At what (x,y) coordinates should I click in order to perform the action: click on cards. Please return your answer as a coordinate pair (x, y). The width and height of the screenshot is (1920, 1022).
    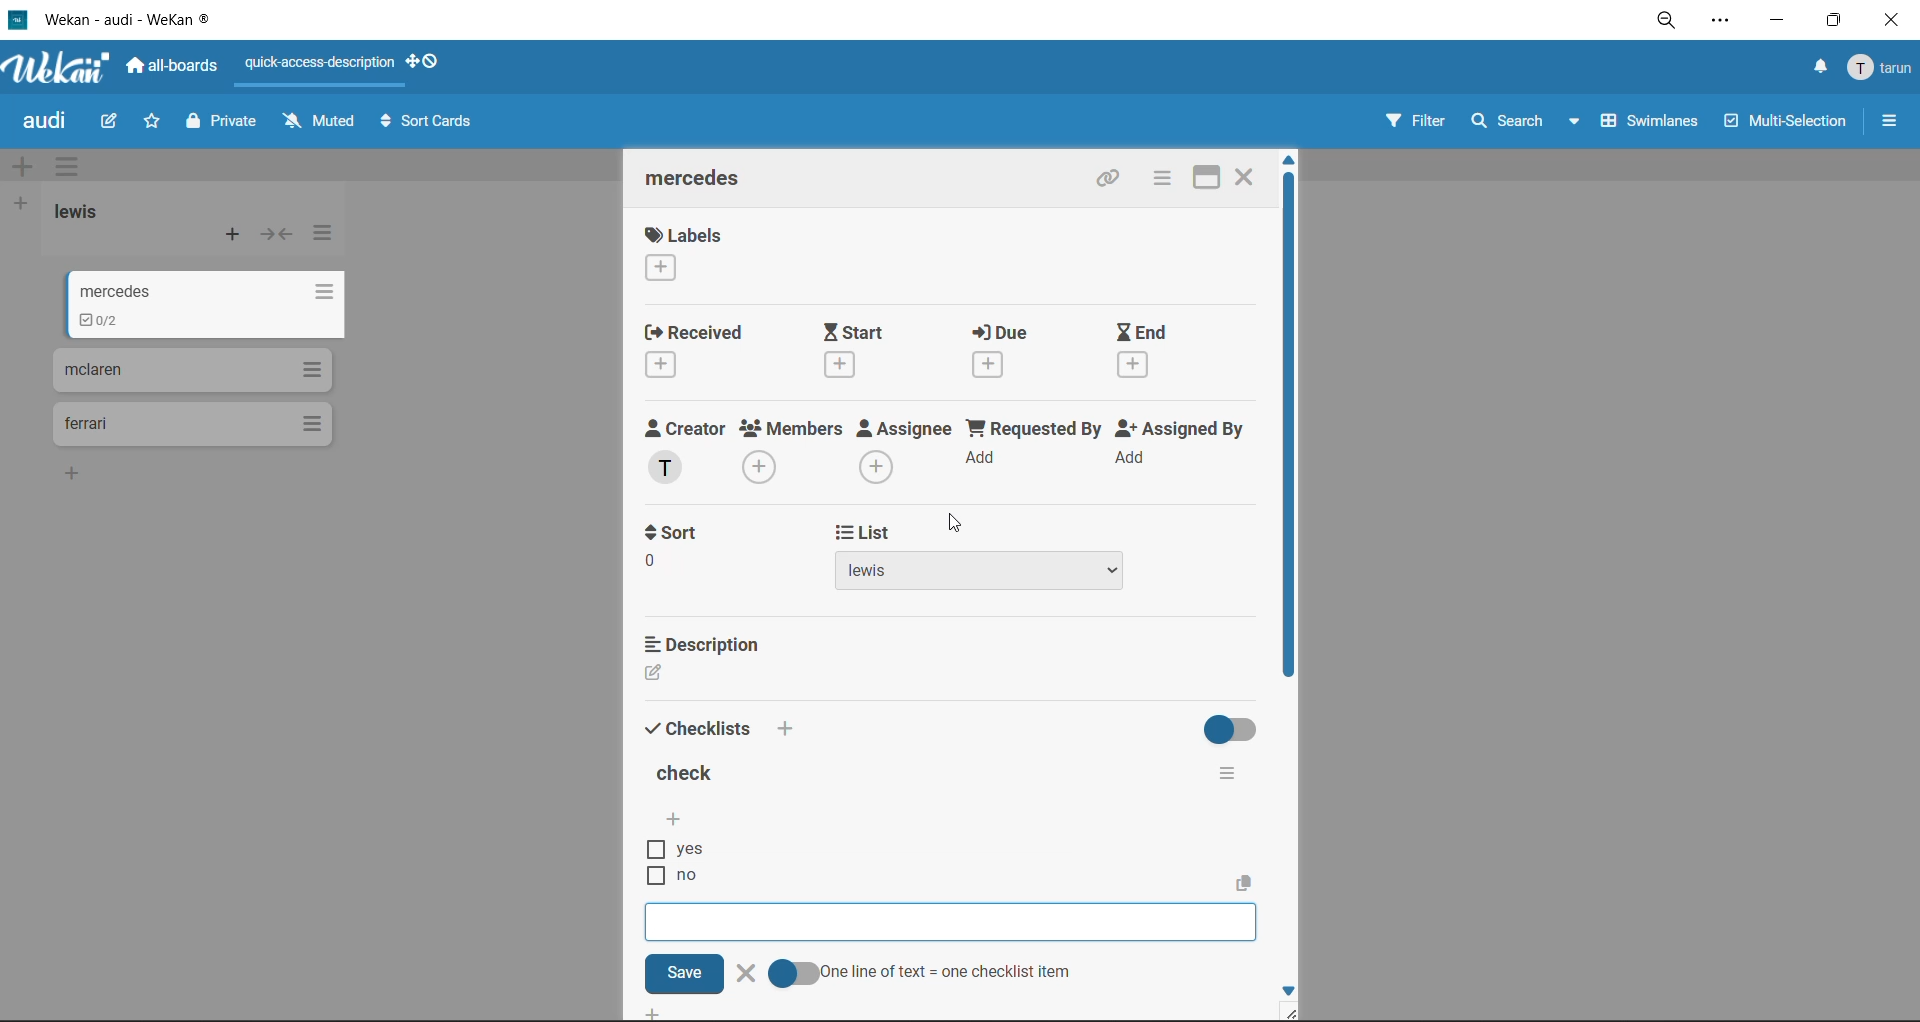
    Looking at the image, I should click on (191, 369).